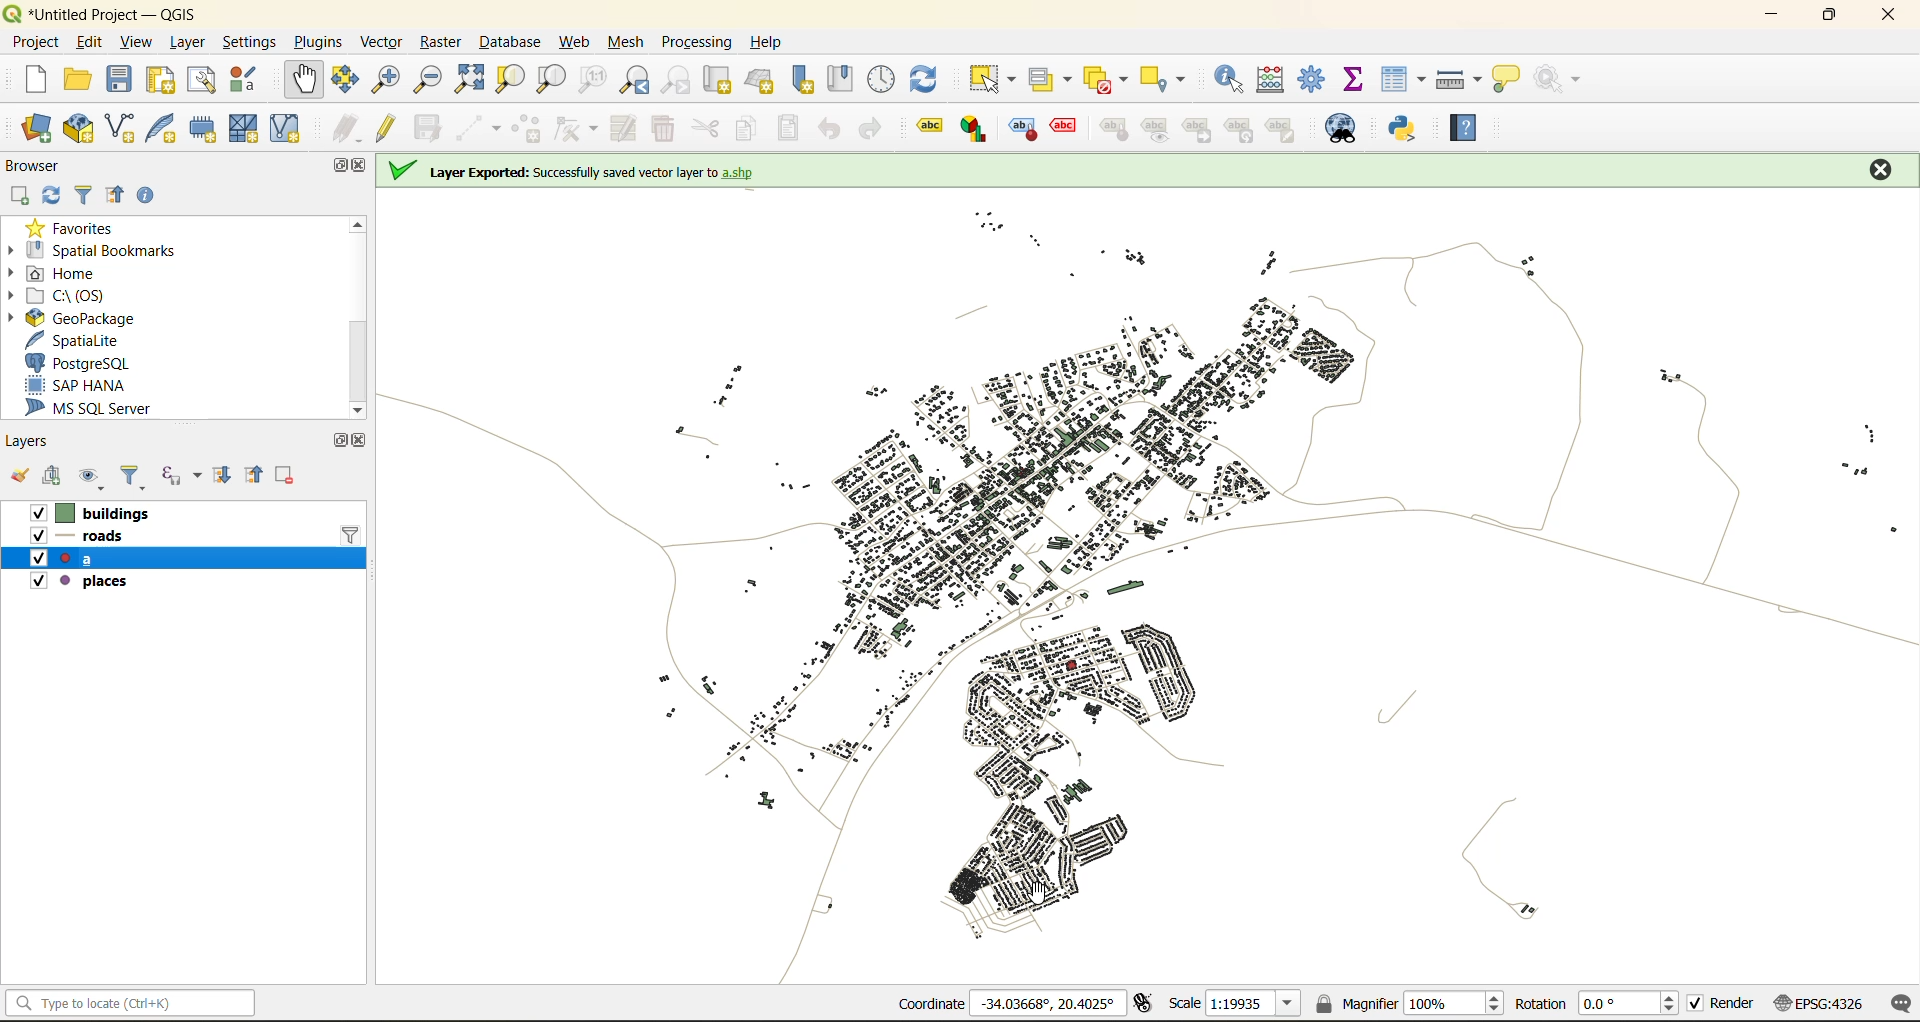 The height and width of the screenshot is (1022, 1920). I want to click on plugins, so click(319, 42).